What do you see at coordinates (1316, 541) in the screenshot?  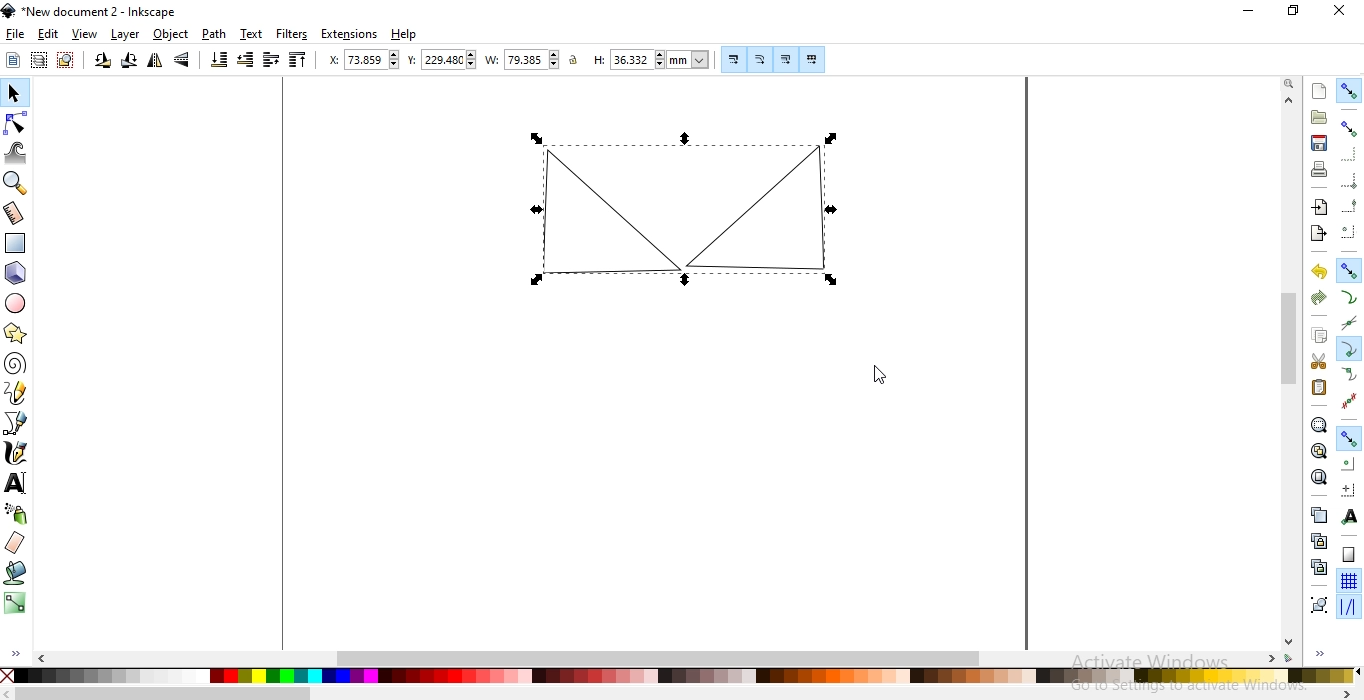 I see `create a clone` at bounding box center [1316, 541].